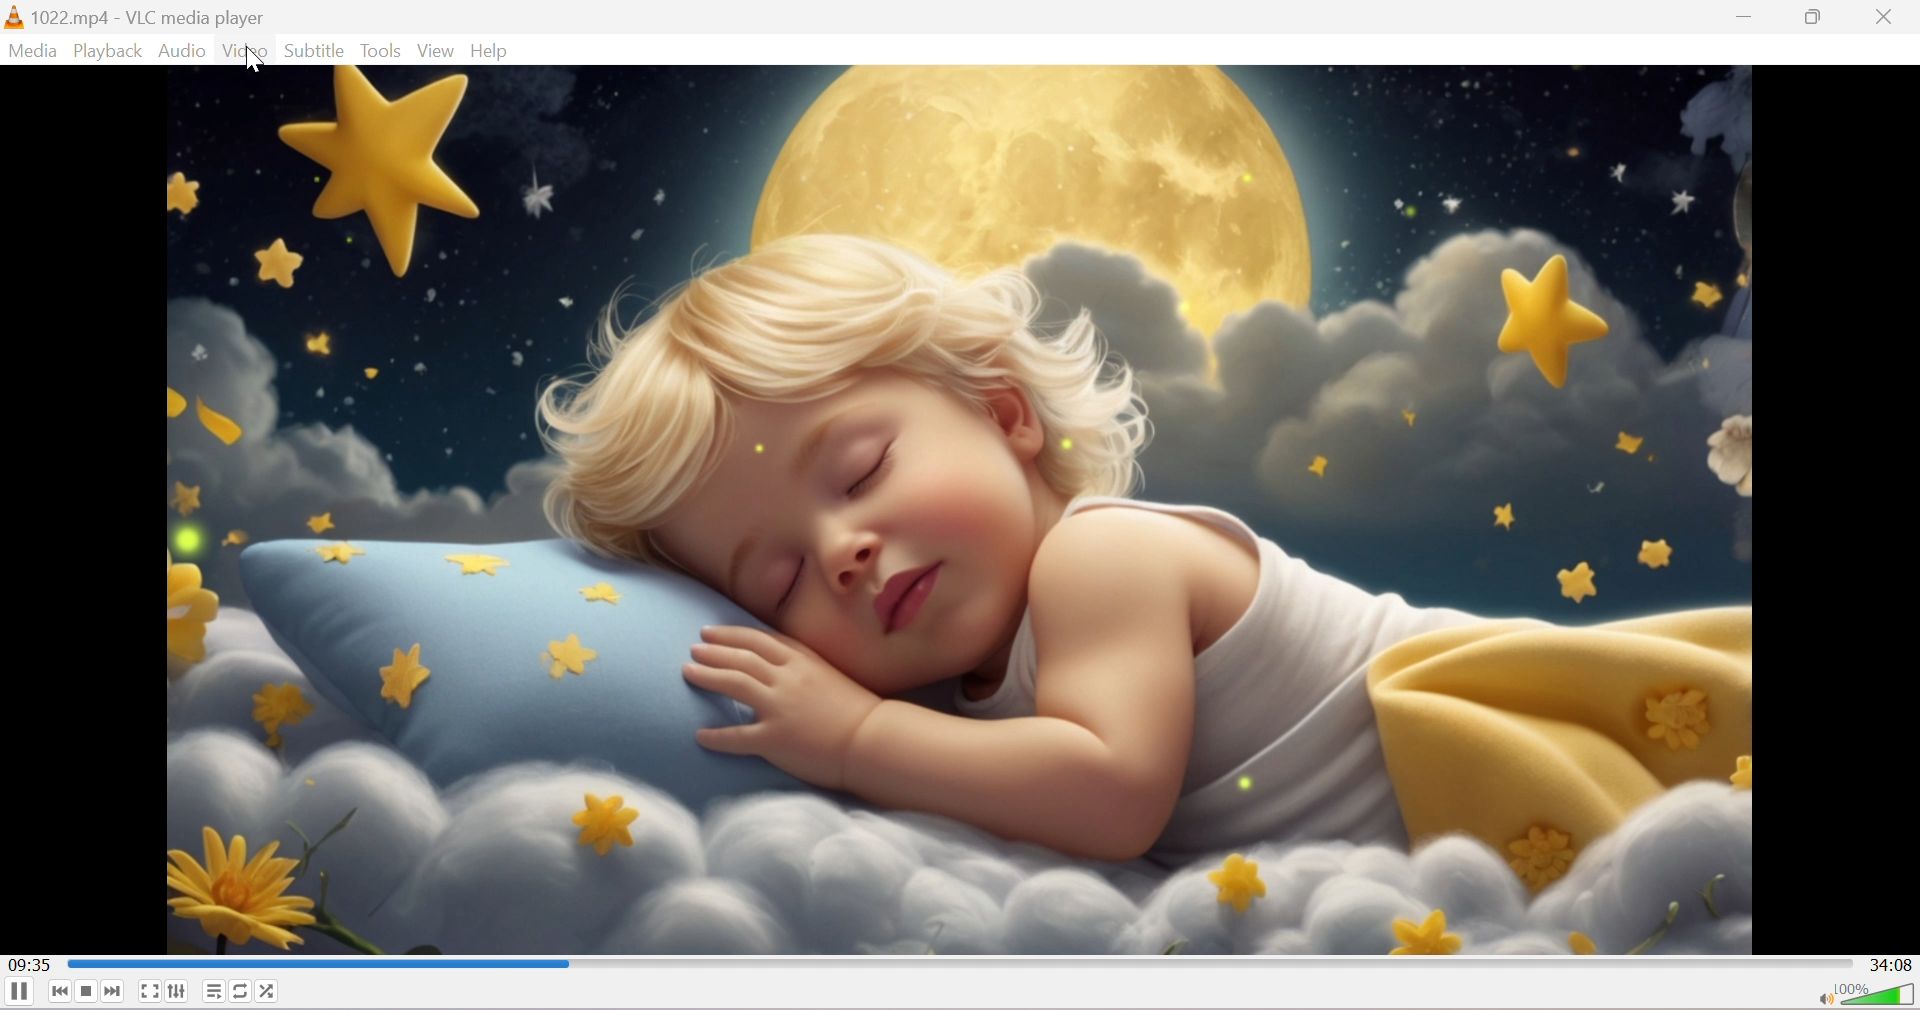 The image size is (1920, 1010). What do you see at coordinates (245, 53) in the screenshot?
I see `Video` at bounding box center [245, 53].